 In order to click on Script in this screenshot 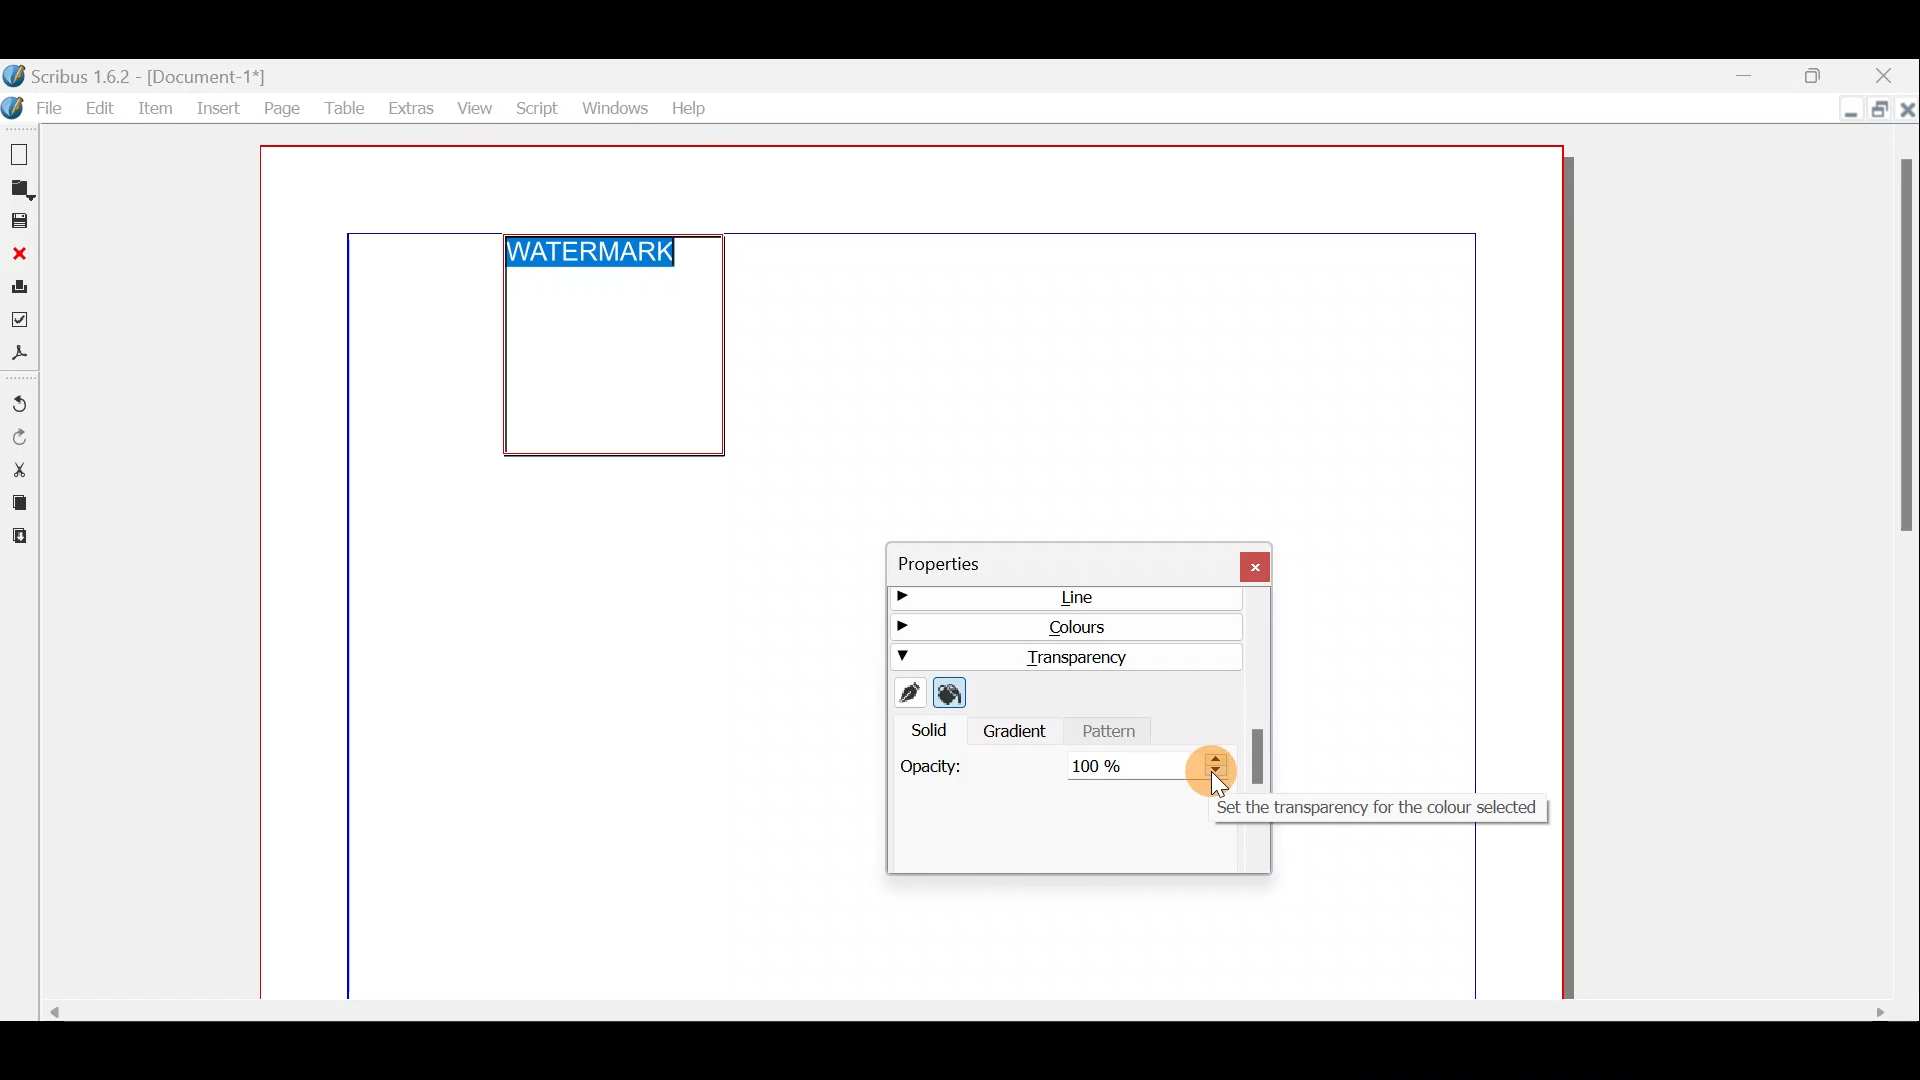, I will do `click(539, 106)`.